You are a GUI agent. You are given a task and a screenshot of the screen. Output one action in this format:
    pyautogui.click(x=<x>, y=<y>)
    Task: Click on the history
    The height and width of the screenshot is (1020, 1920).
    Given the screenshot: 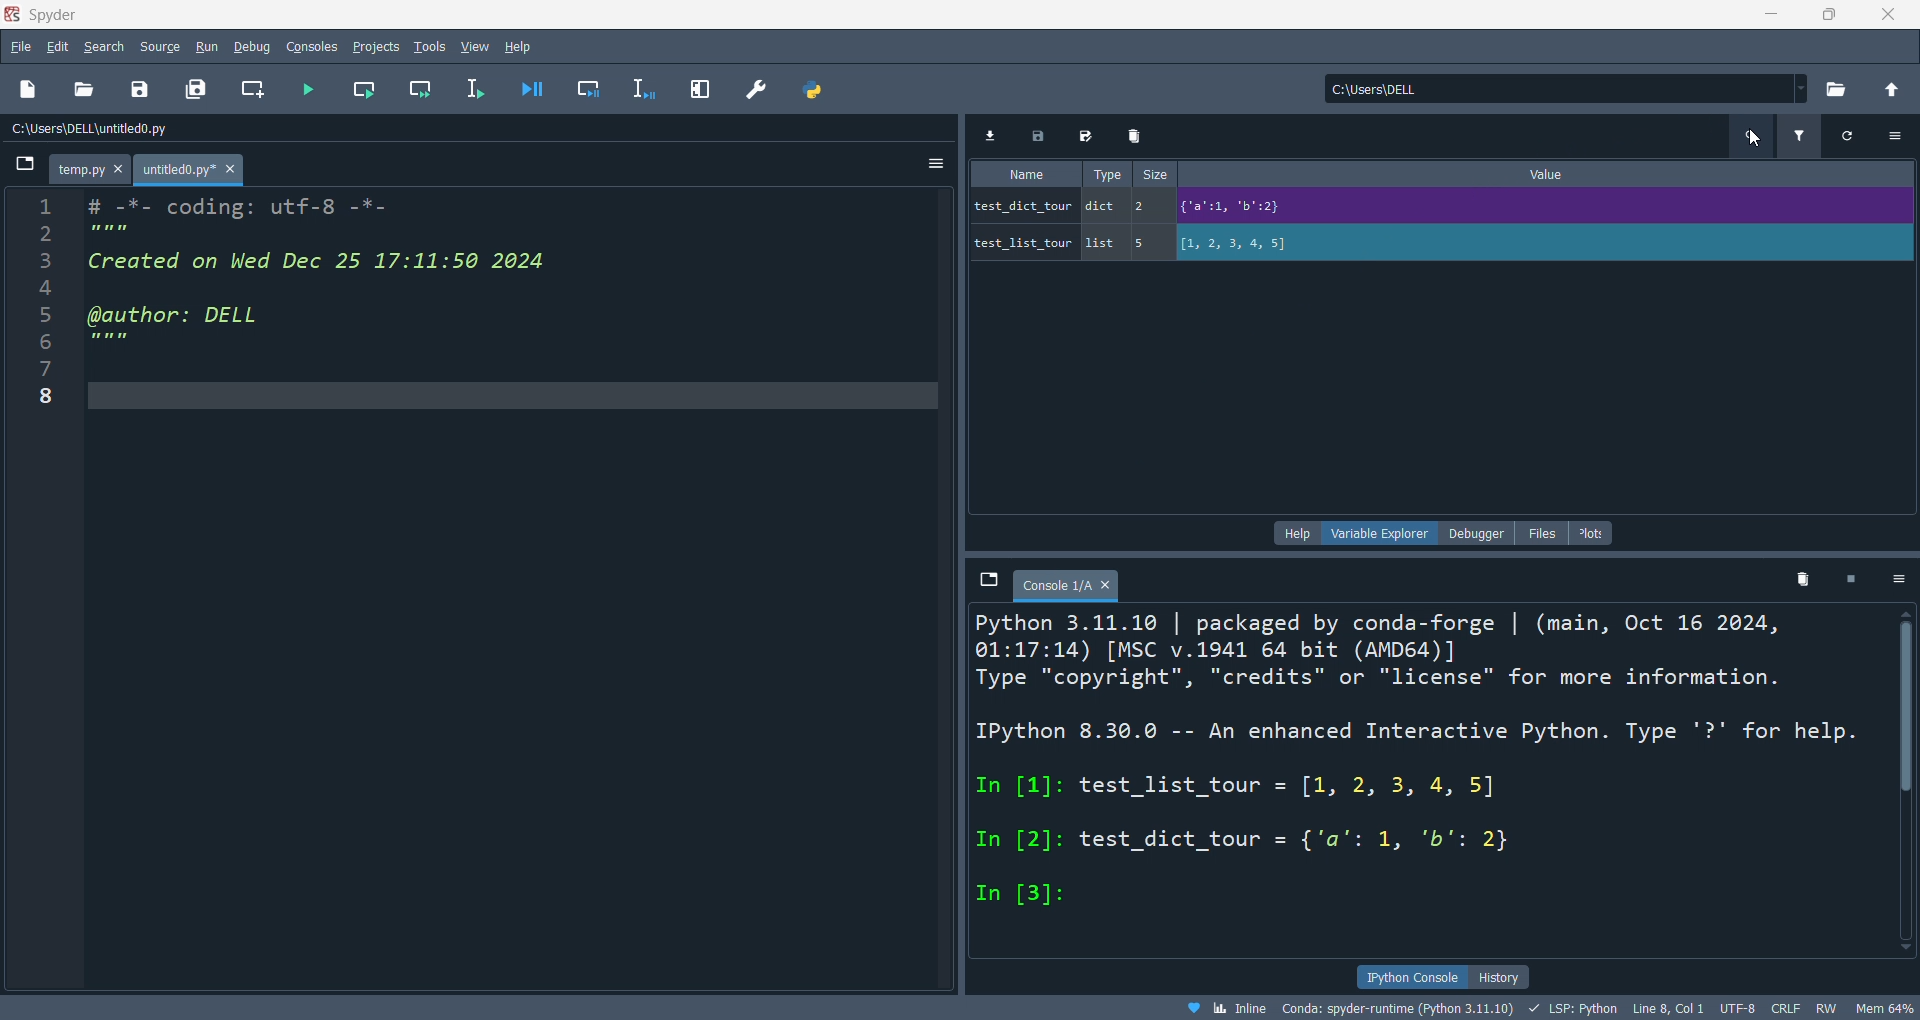 What is the action you would take?
    pyautogui.click(x=1504, y=977)
    